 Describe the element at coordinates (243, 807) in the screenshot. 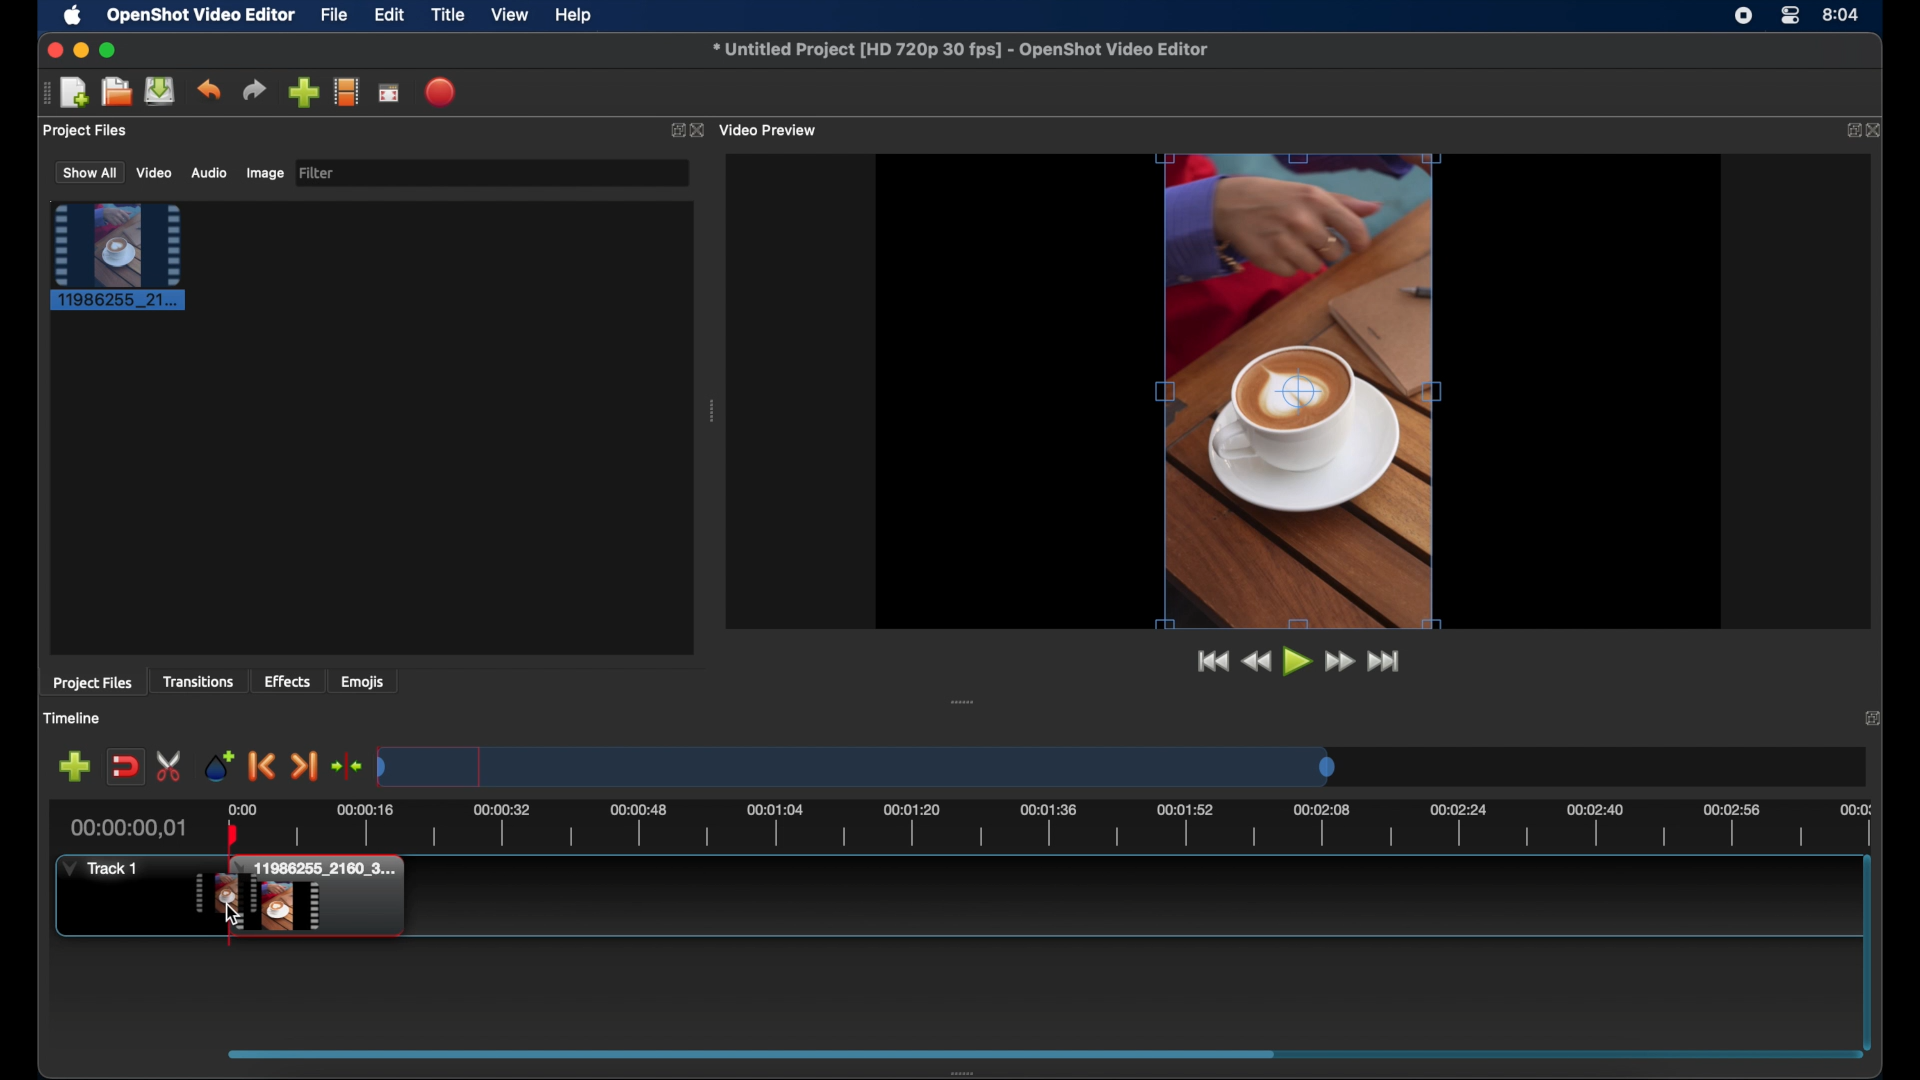

I see `0.00` at that location.